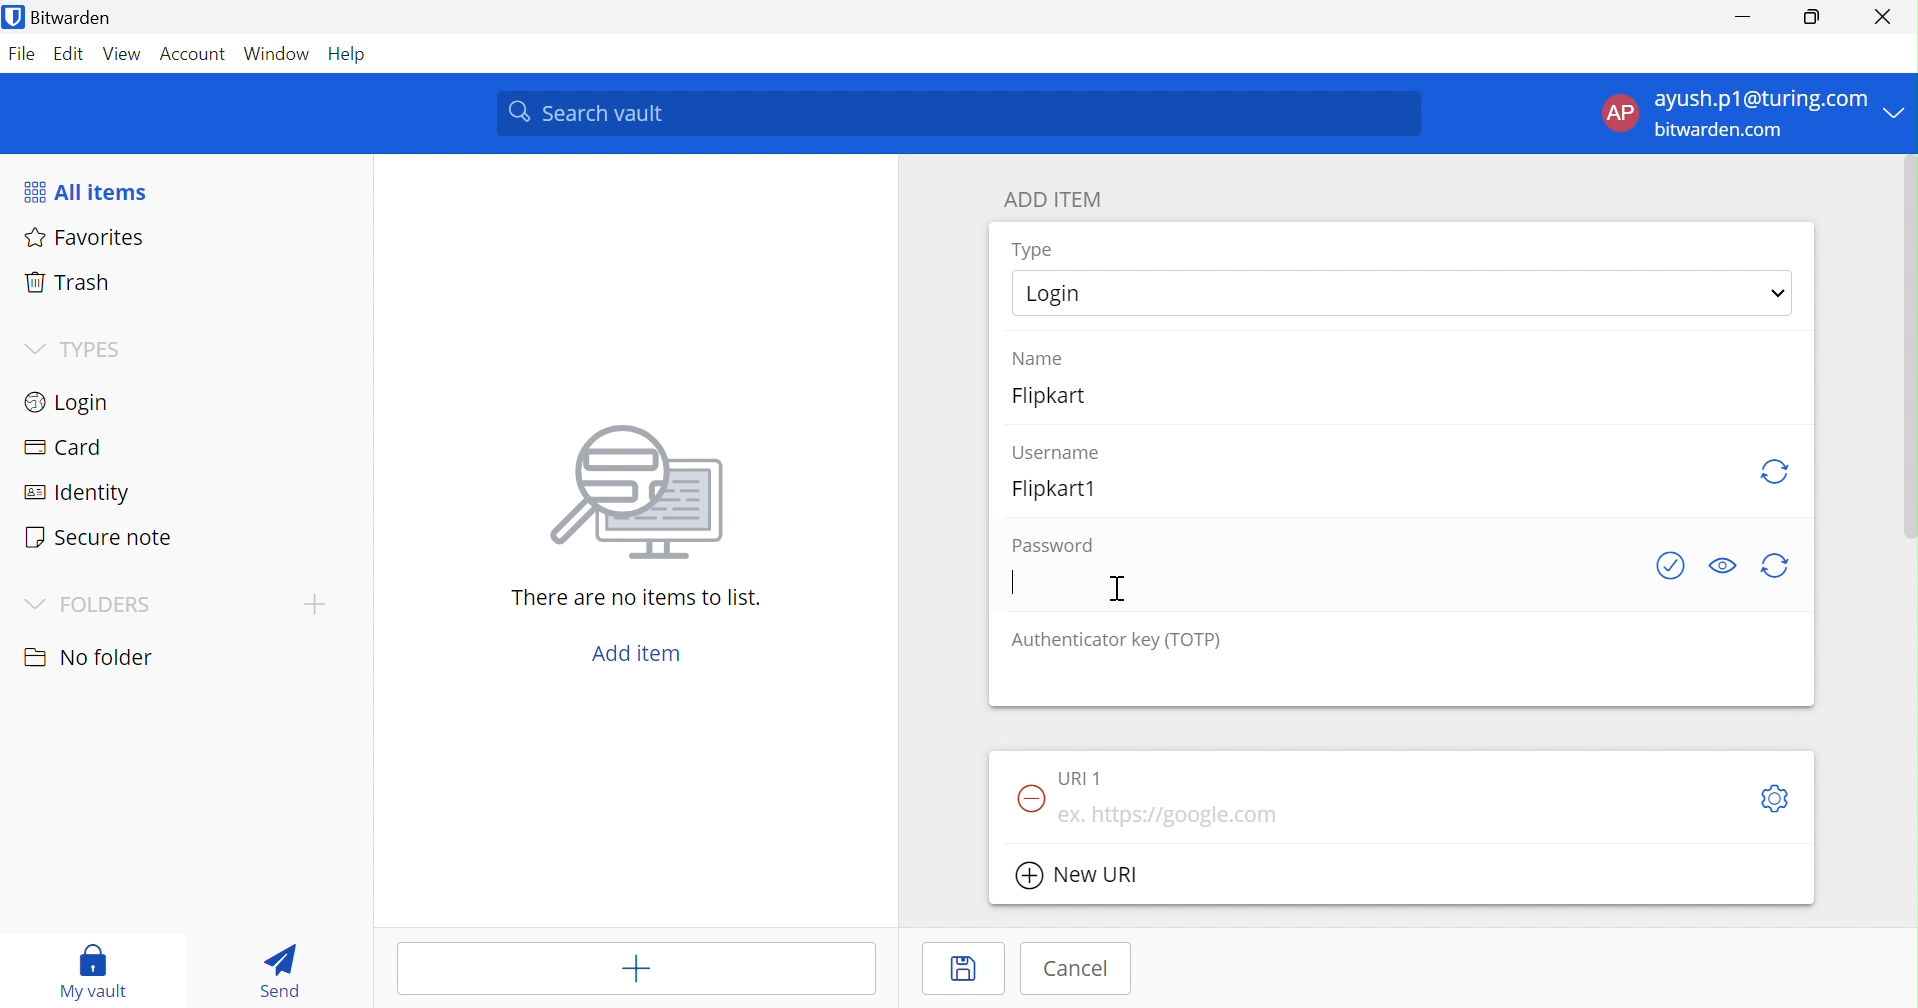  Describe the element at coordinates (1776, 469) in the screenshot. I see `generate username` at that location.